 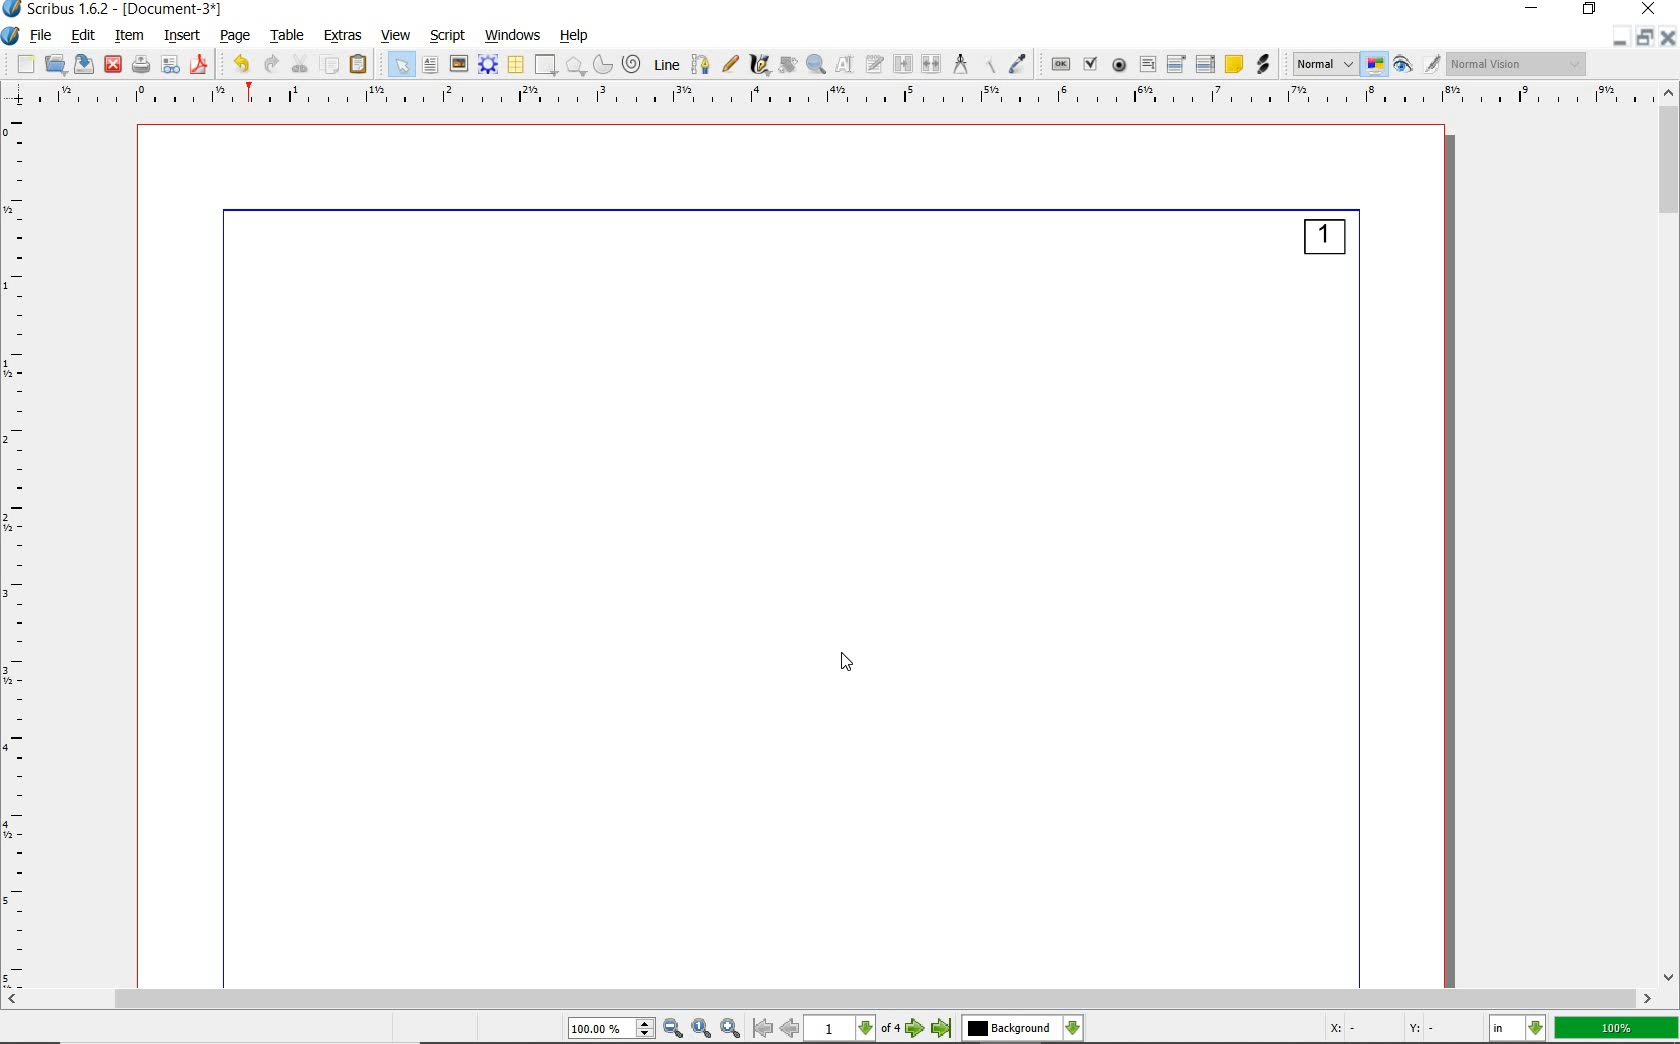 I want to click on render frame, so click(x=487, y=65).